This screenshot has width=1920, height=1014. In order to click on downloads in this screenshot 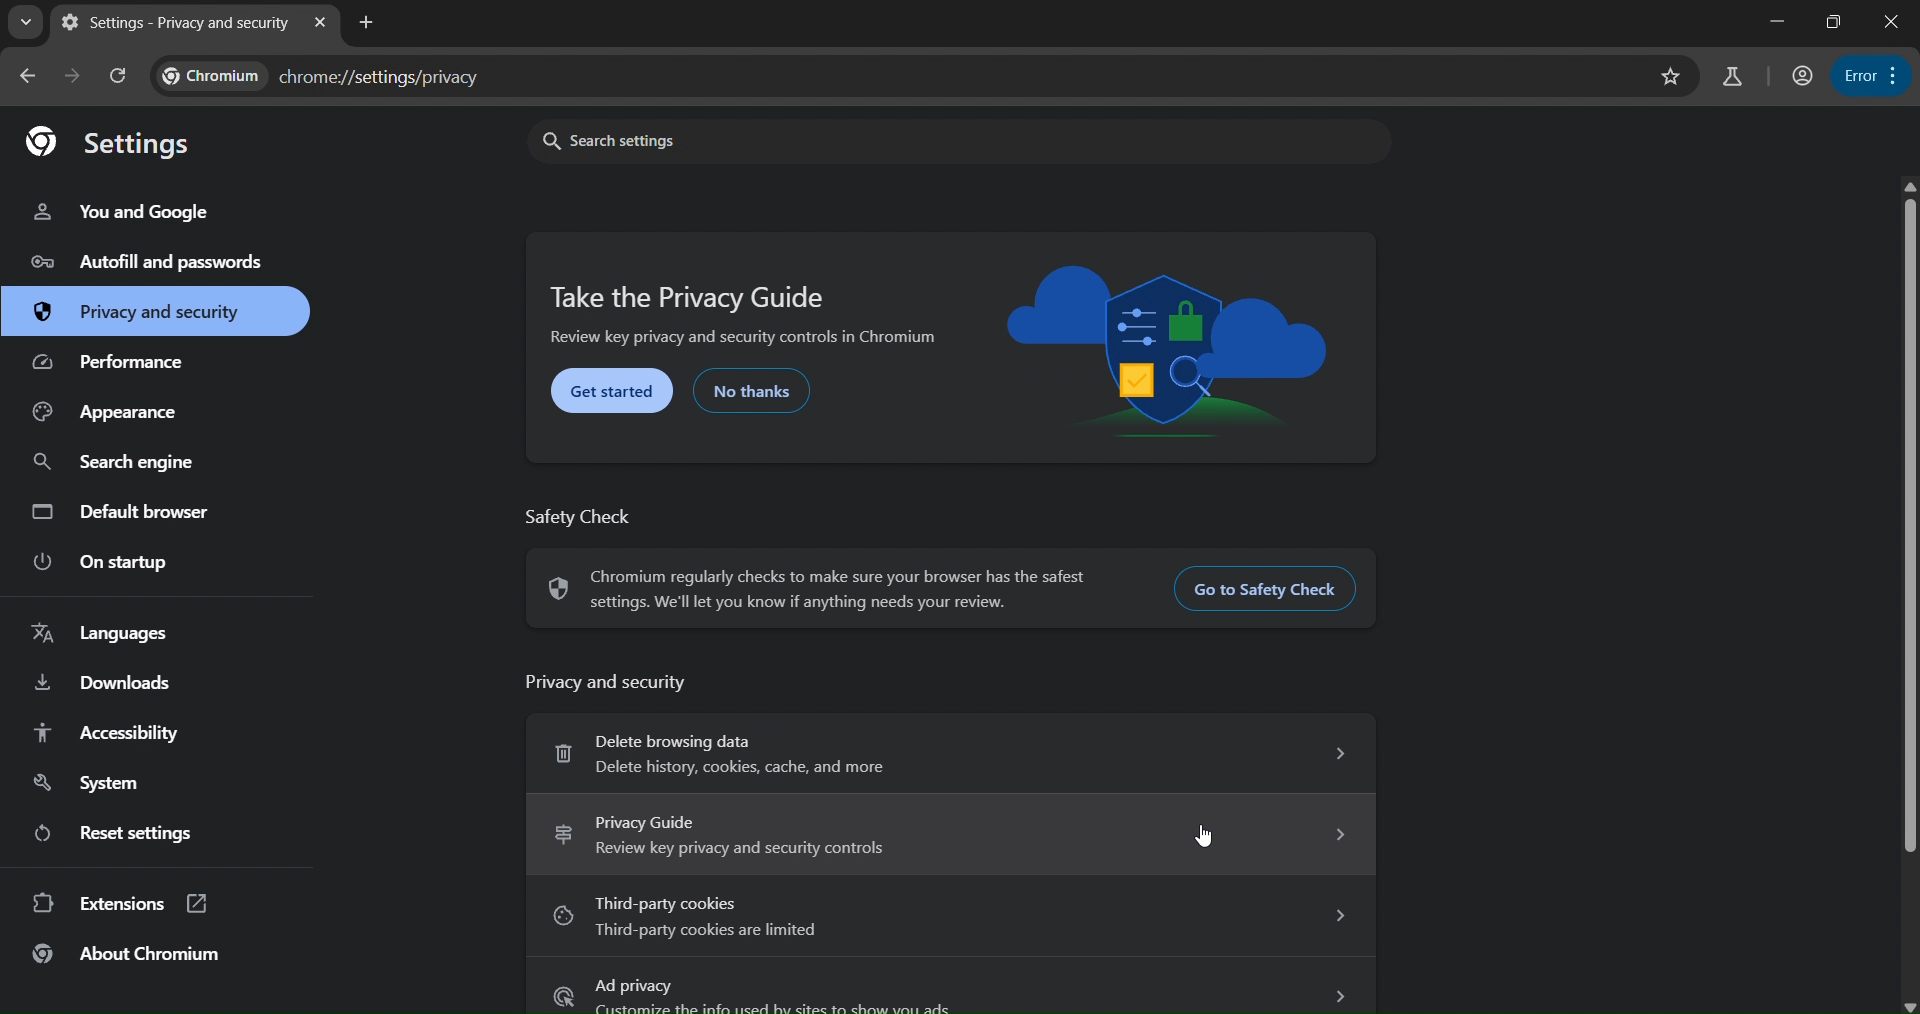, I will do `click(101, 684)`.